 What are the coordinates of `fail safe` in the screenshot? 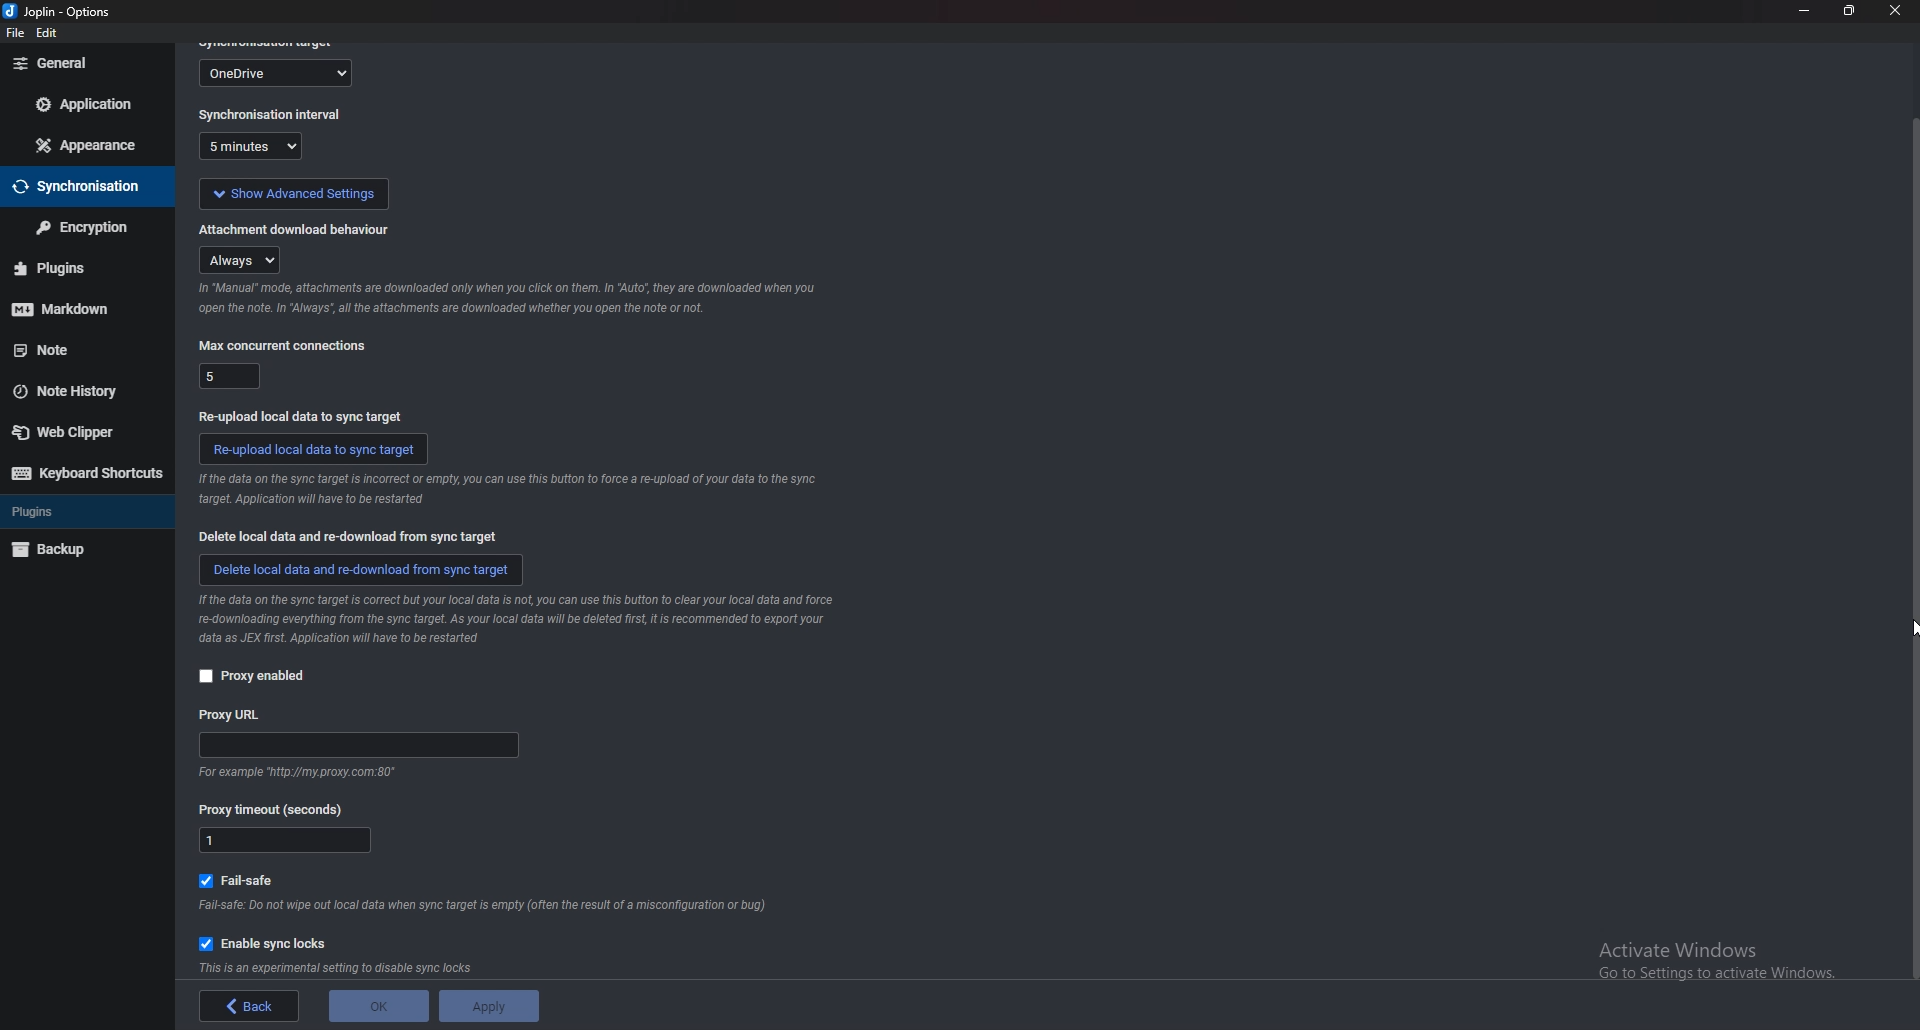 It's located at (245, 878).